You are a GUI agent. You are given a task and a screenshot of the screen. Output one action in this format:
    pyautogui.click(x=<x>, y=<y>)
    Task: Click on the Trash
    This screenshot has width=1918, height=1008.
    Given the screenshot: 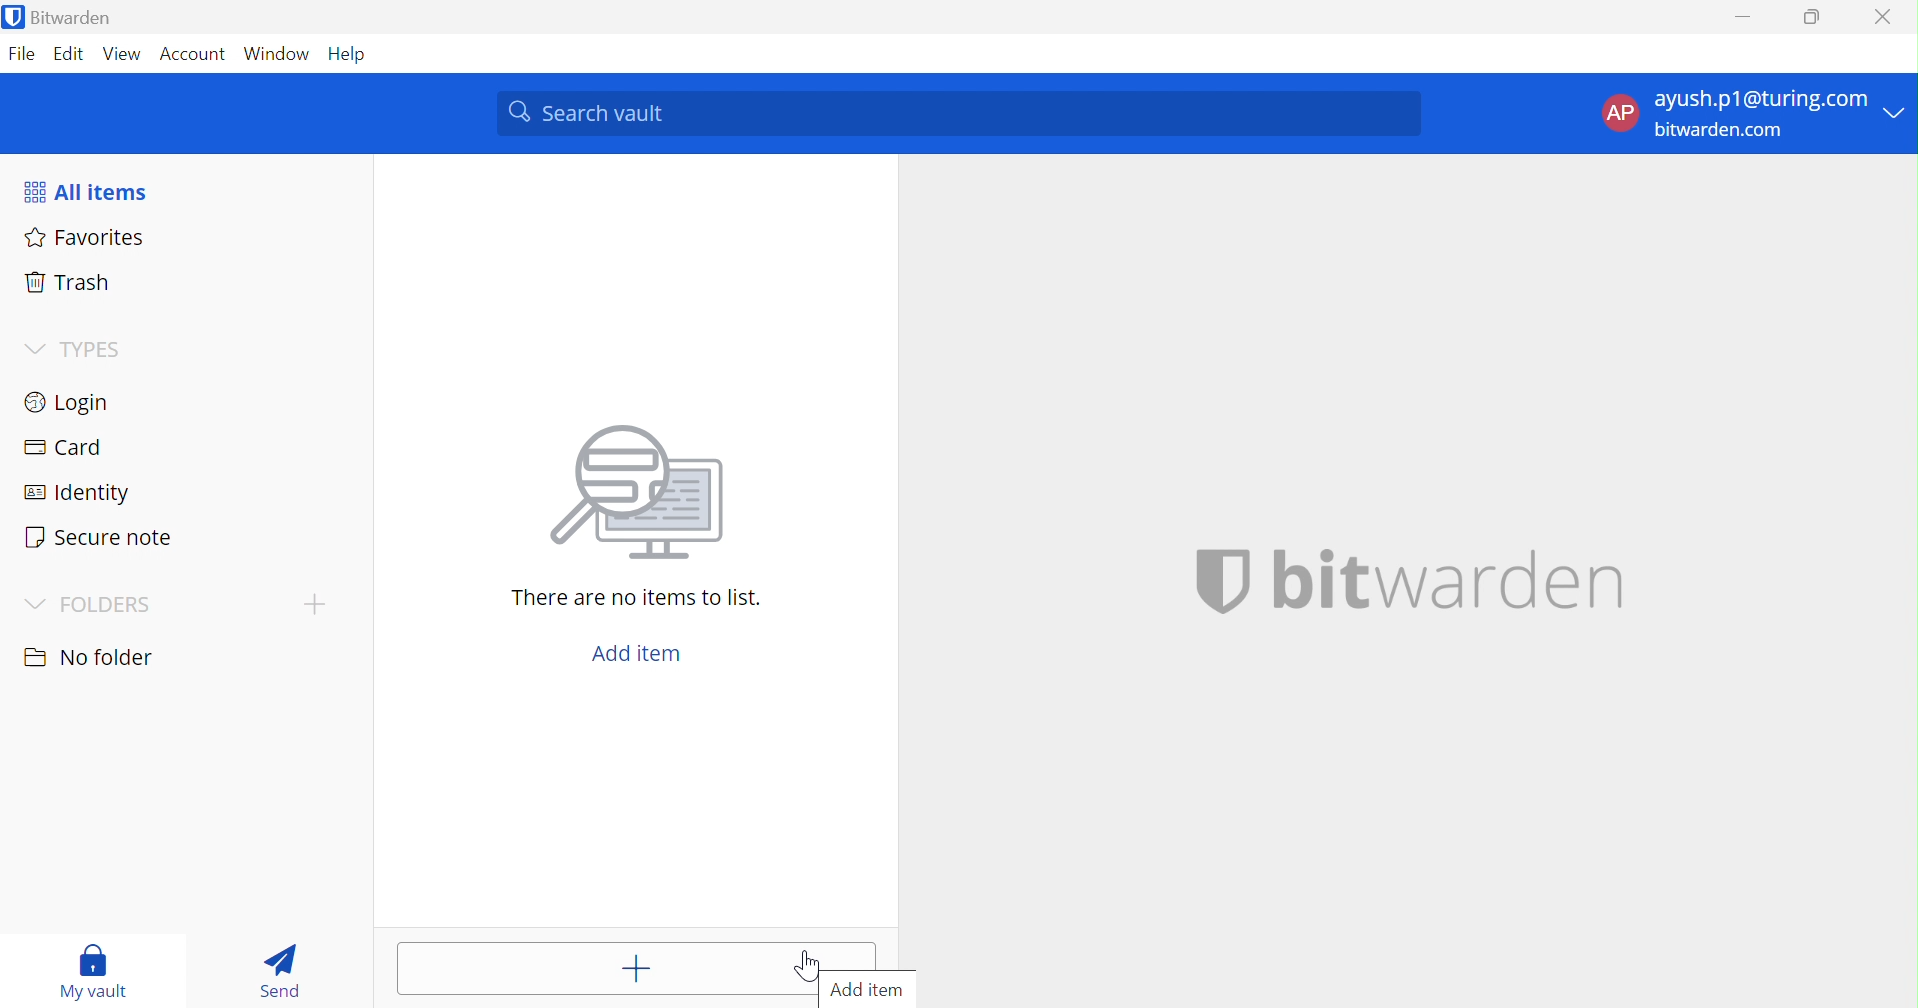 What is the action you would take?
    pyautogui.click(x=63, y=283)
    